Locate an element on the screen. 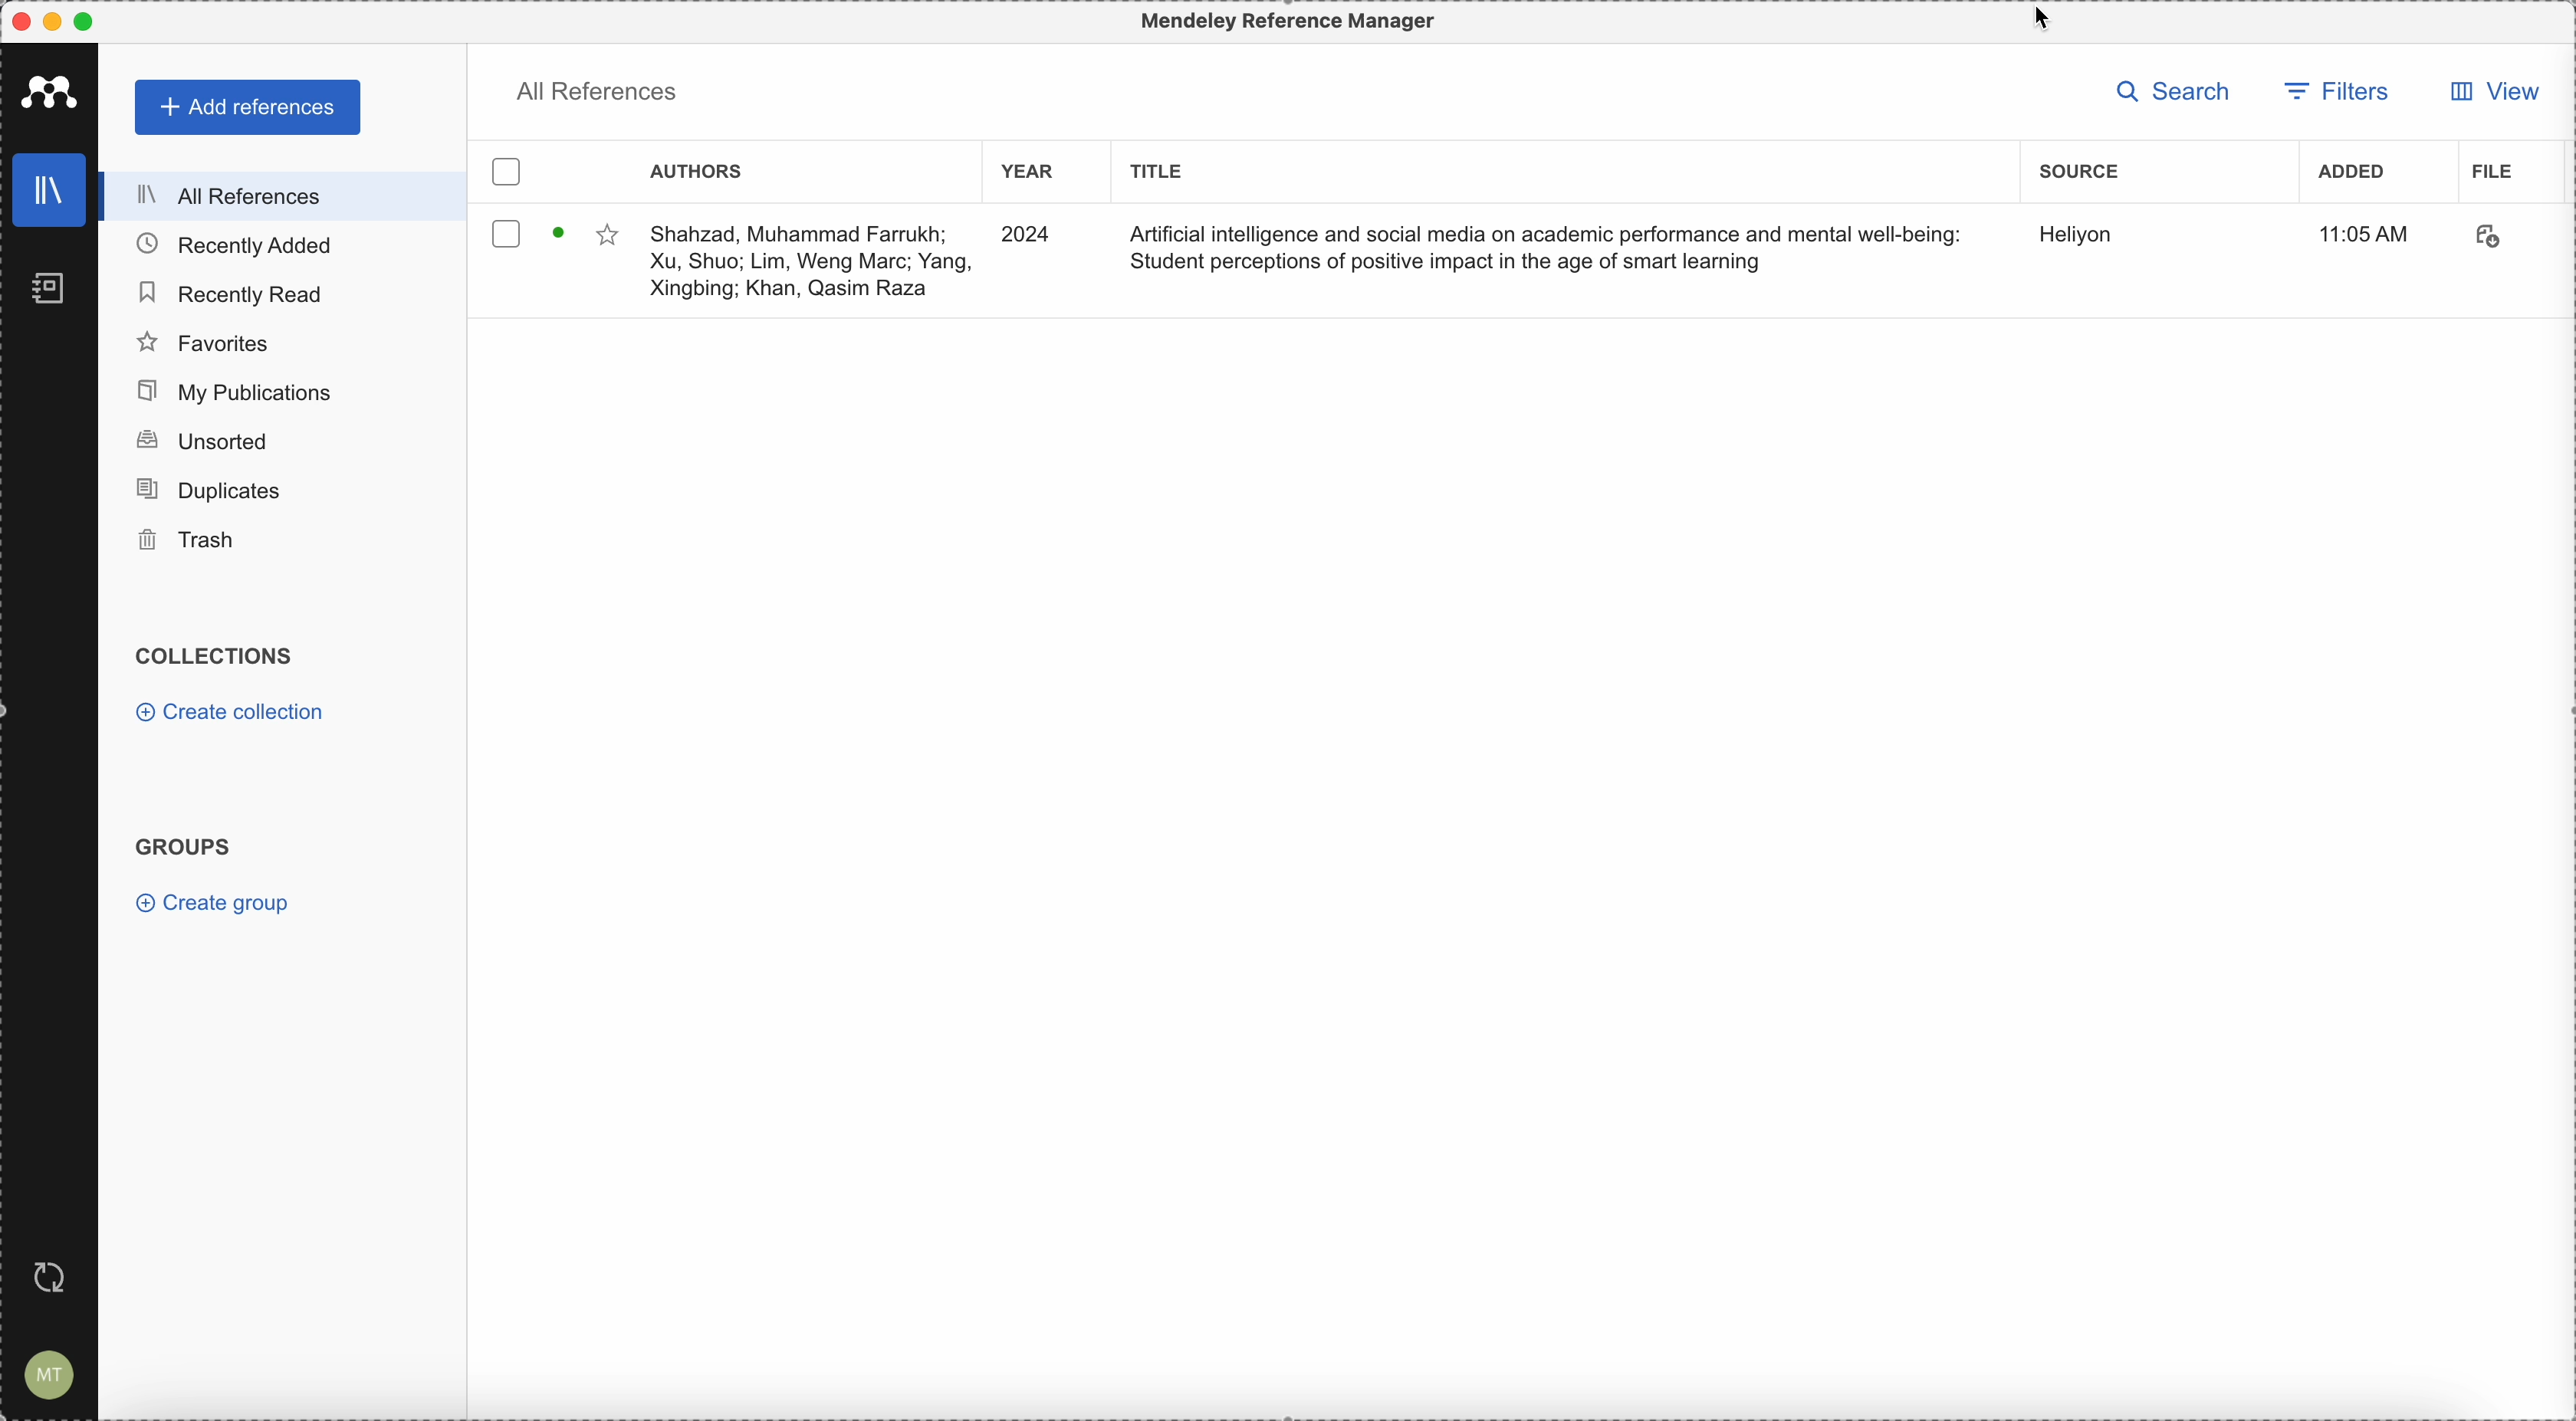  add references is located at coordinates (247, 107).